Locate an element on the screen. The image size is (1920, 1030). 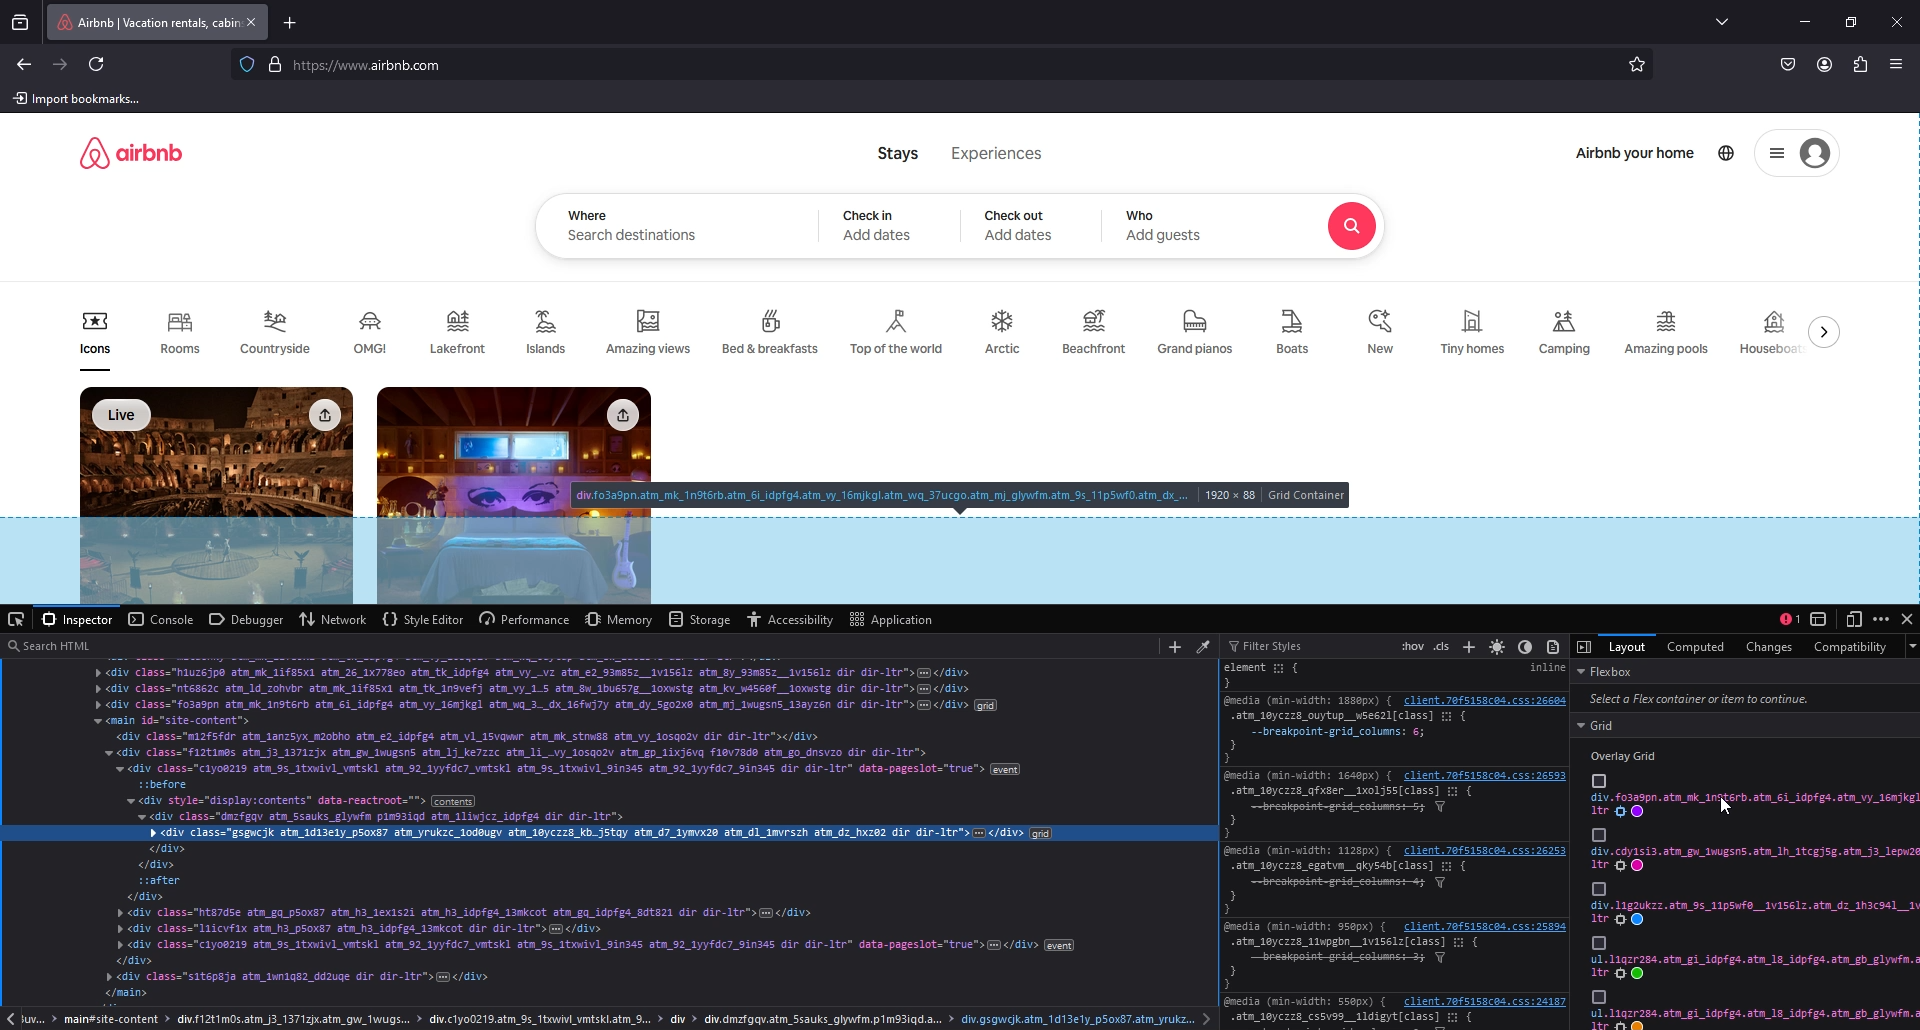
list all tabs is located at coordinates (1726, 20).